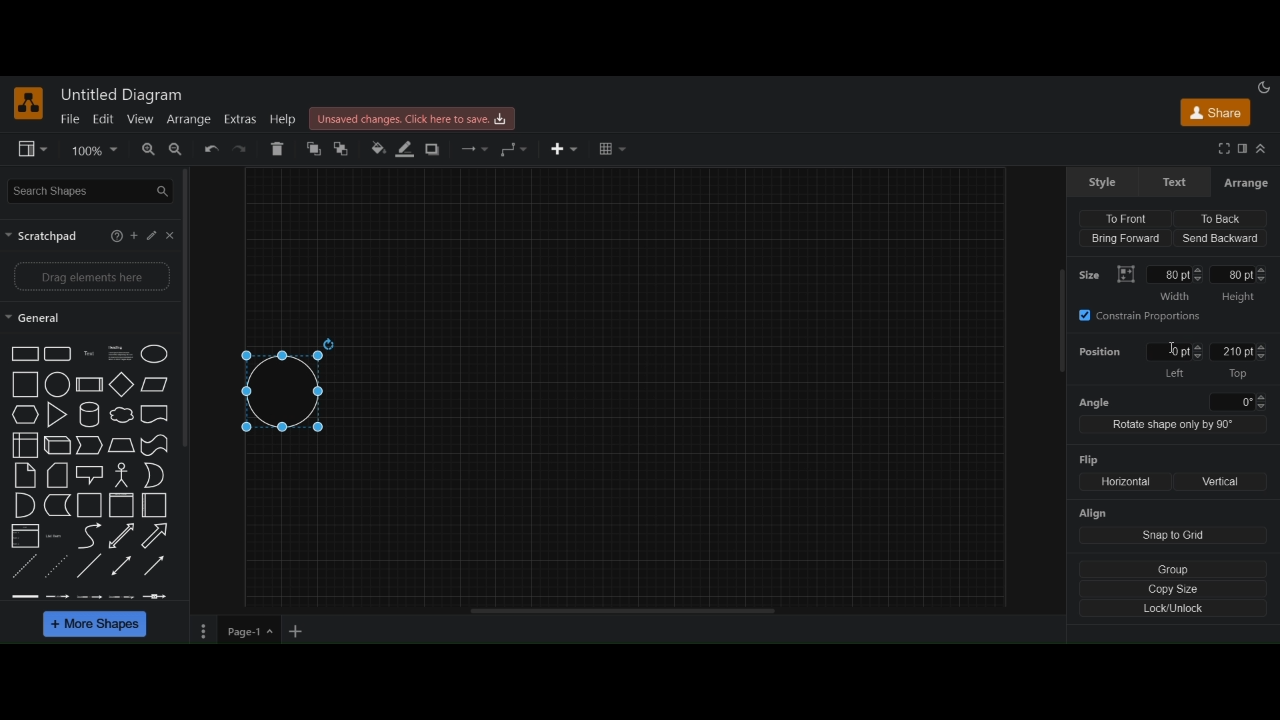  I want to click on free shape, so click(58, 506).